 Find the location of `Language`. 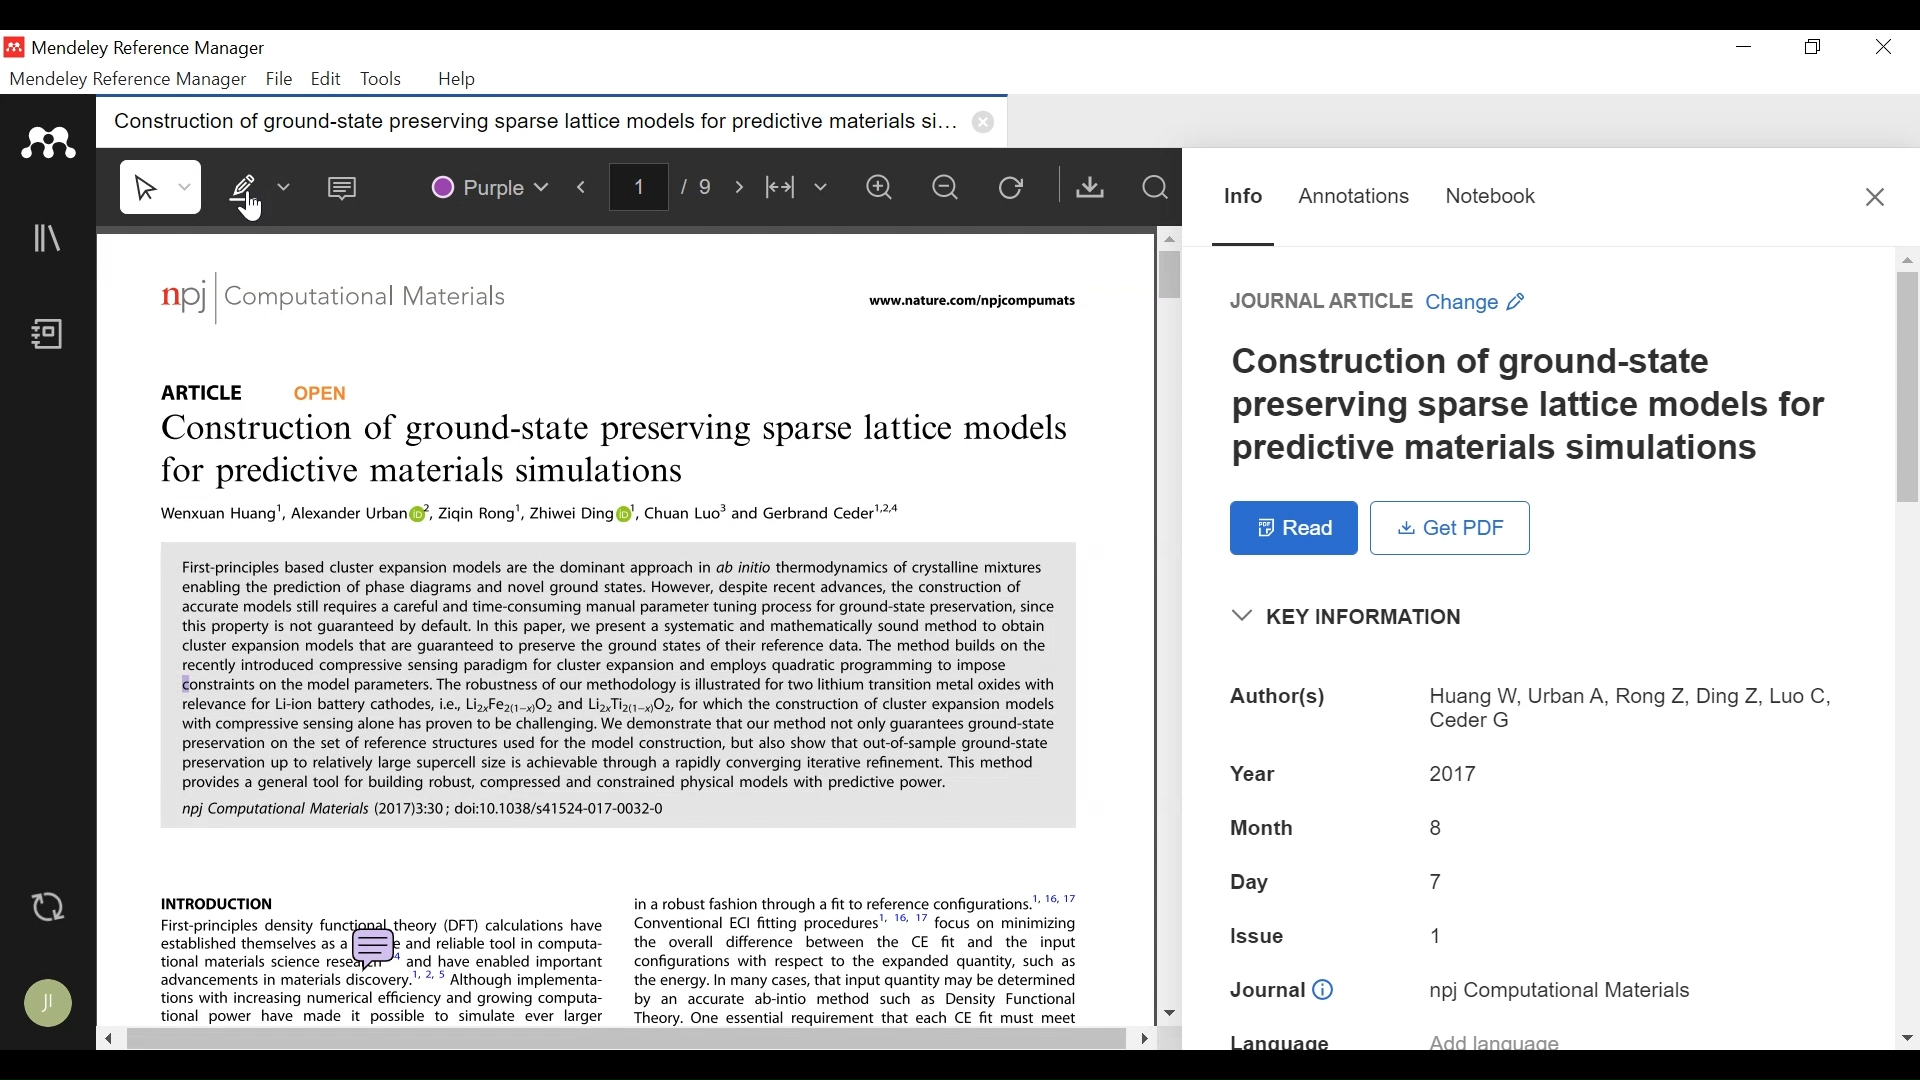

Language is located at coordinates (1280, 1042).